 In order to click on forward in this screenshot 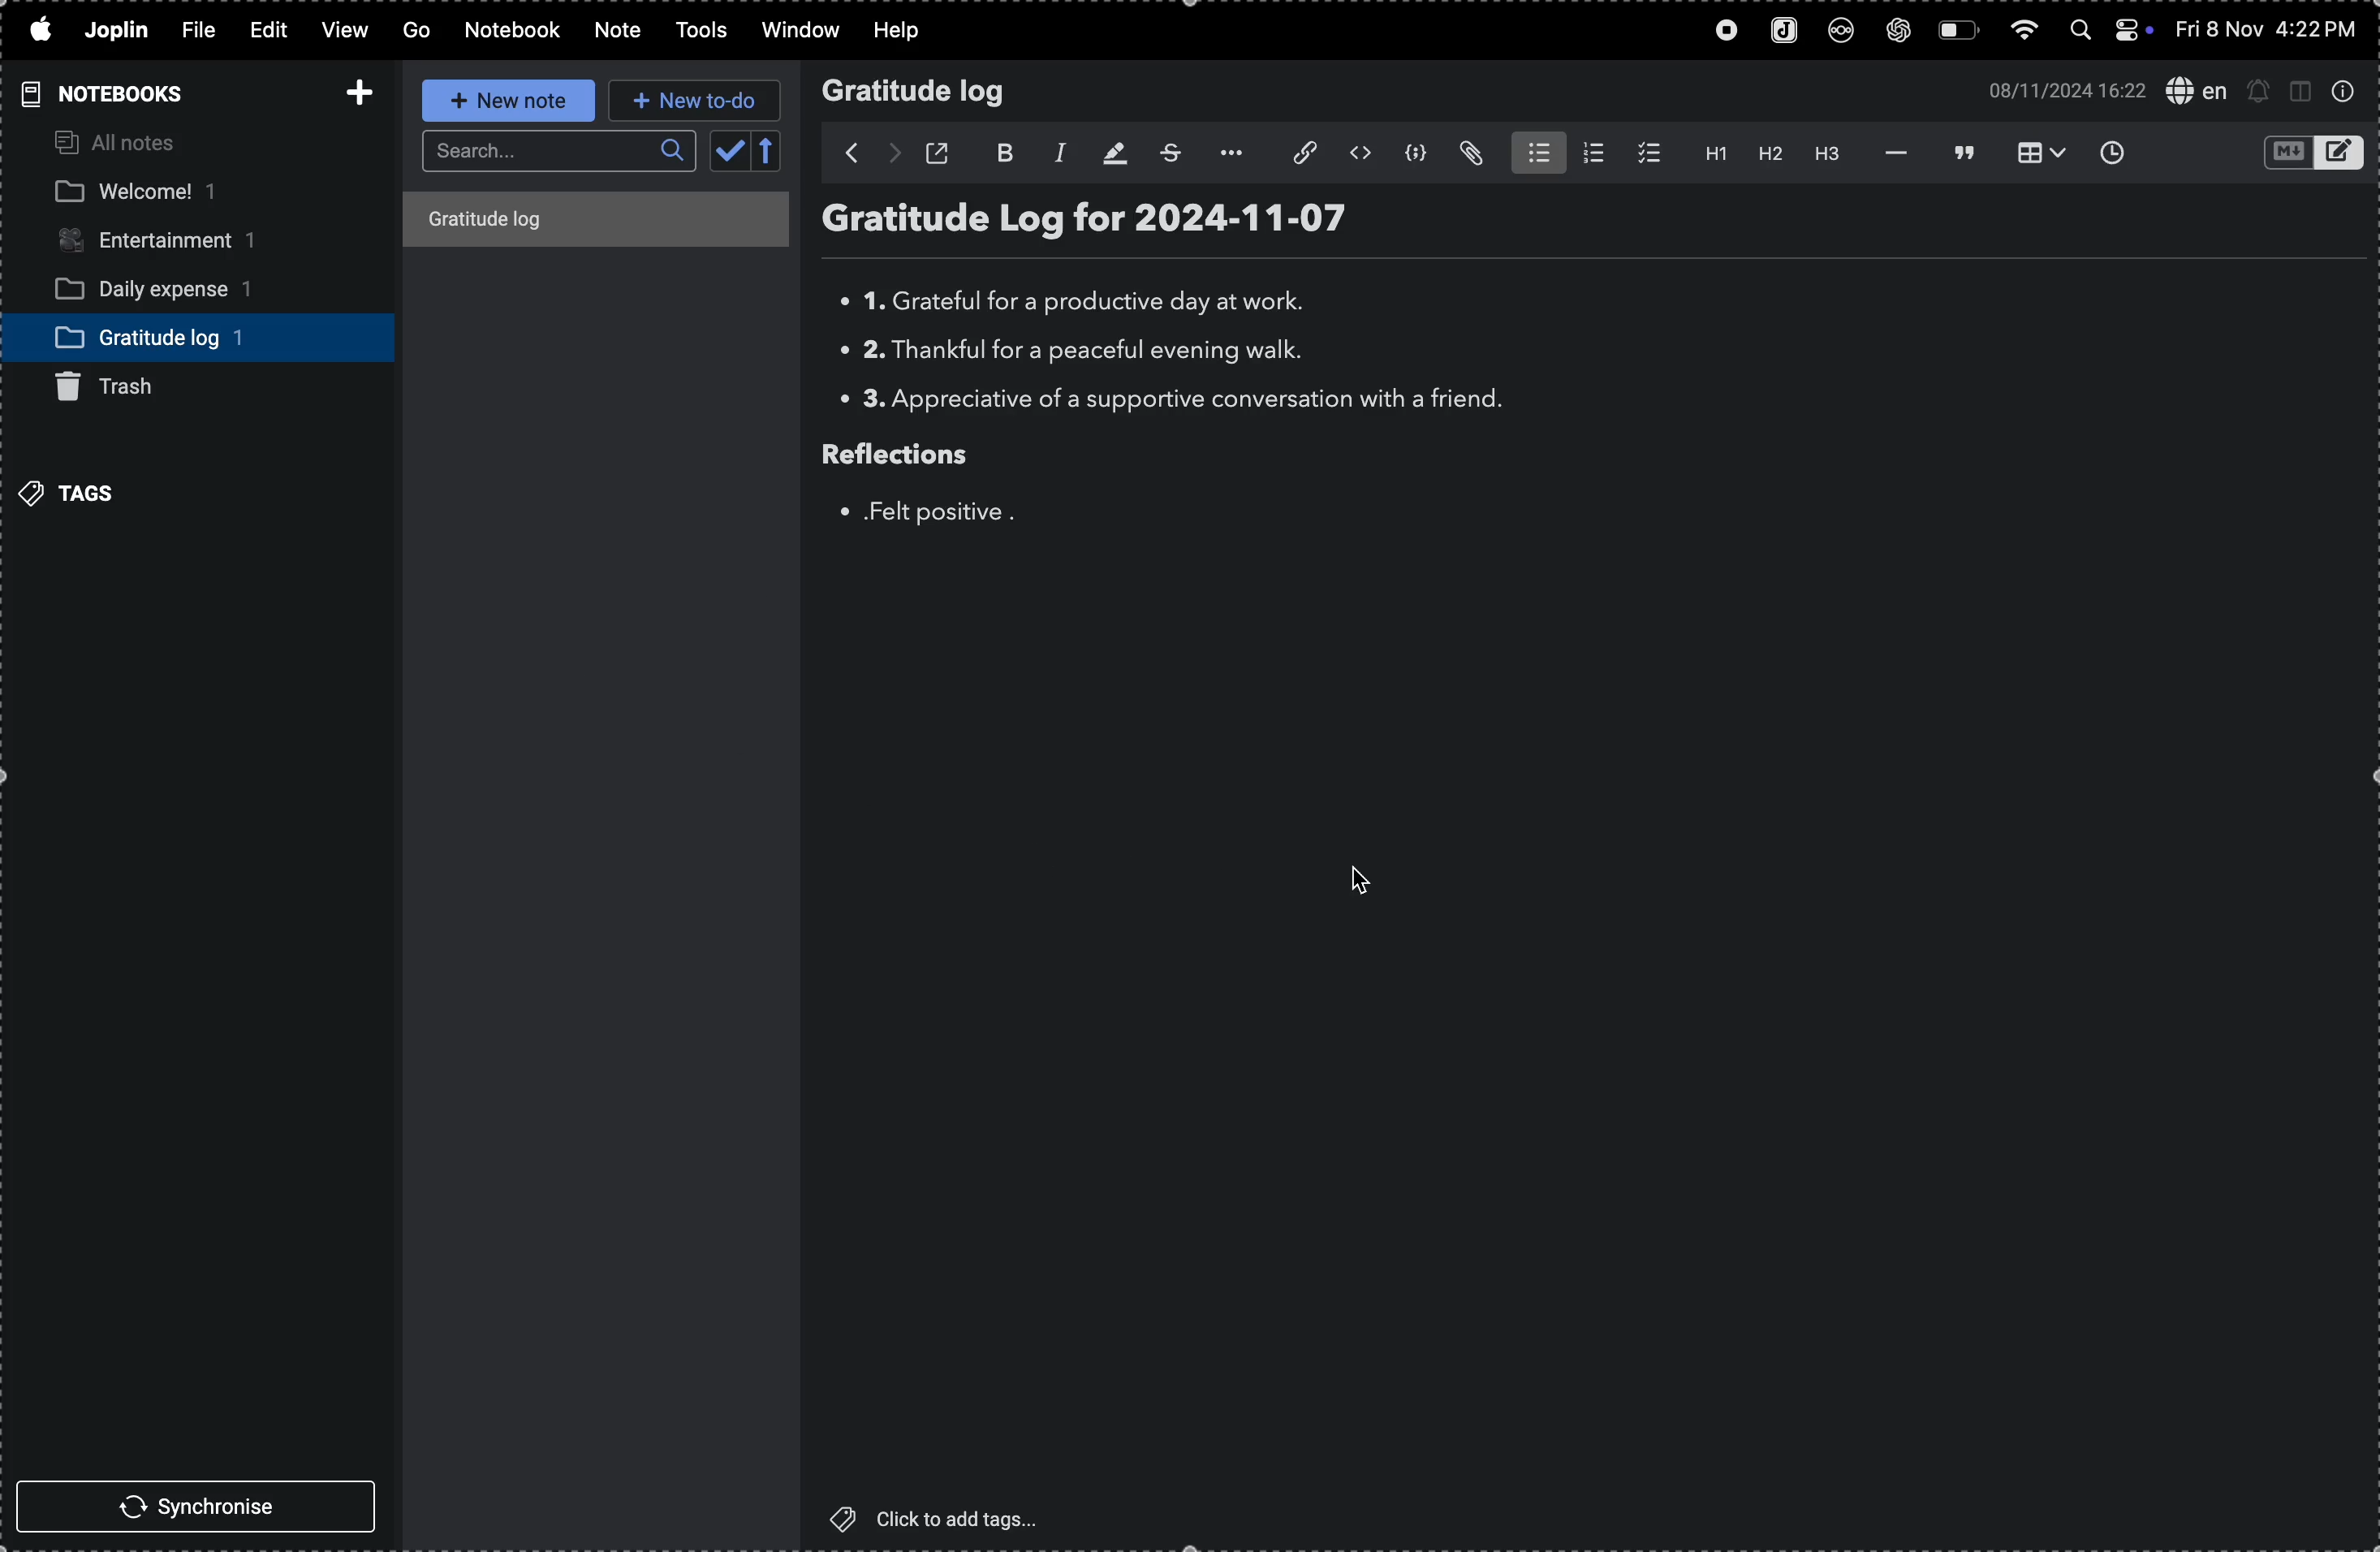, I will do `click(890, 154)`.